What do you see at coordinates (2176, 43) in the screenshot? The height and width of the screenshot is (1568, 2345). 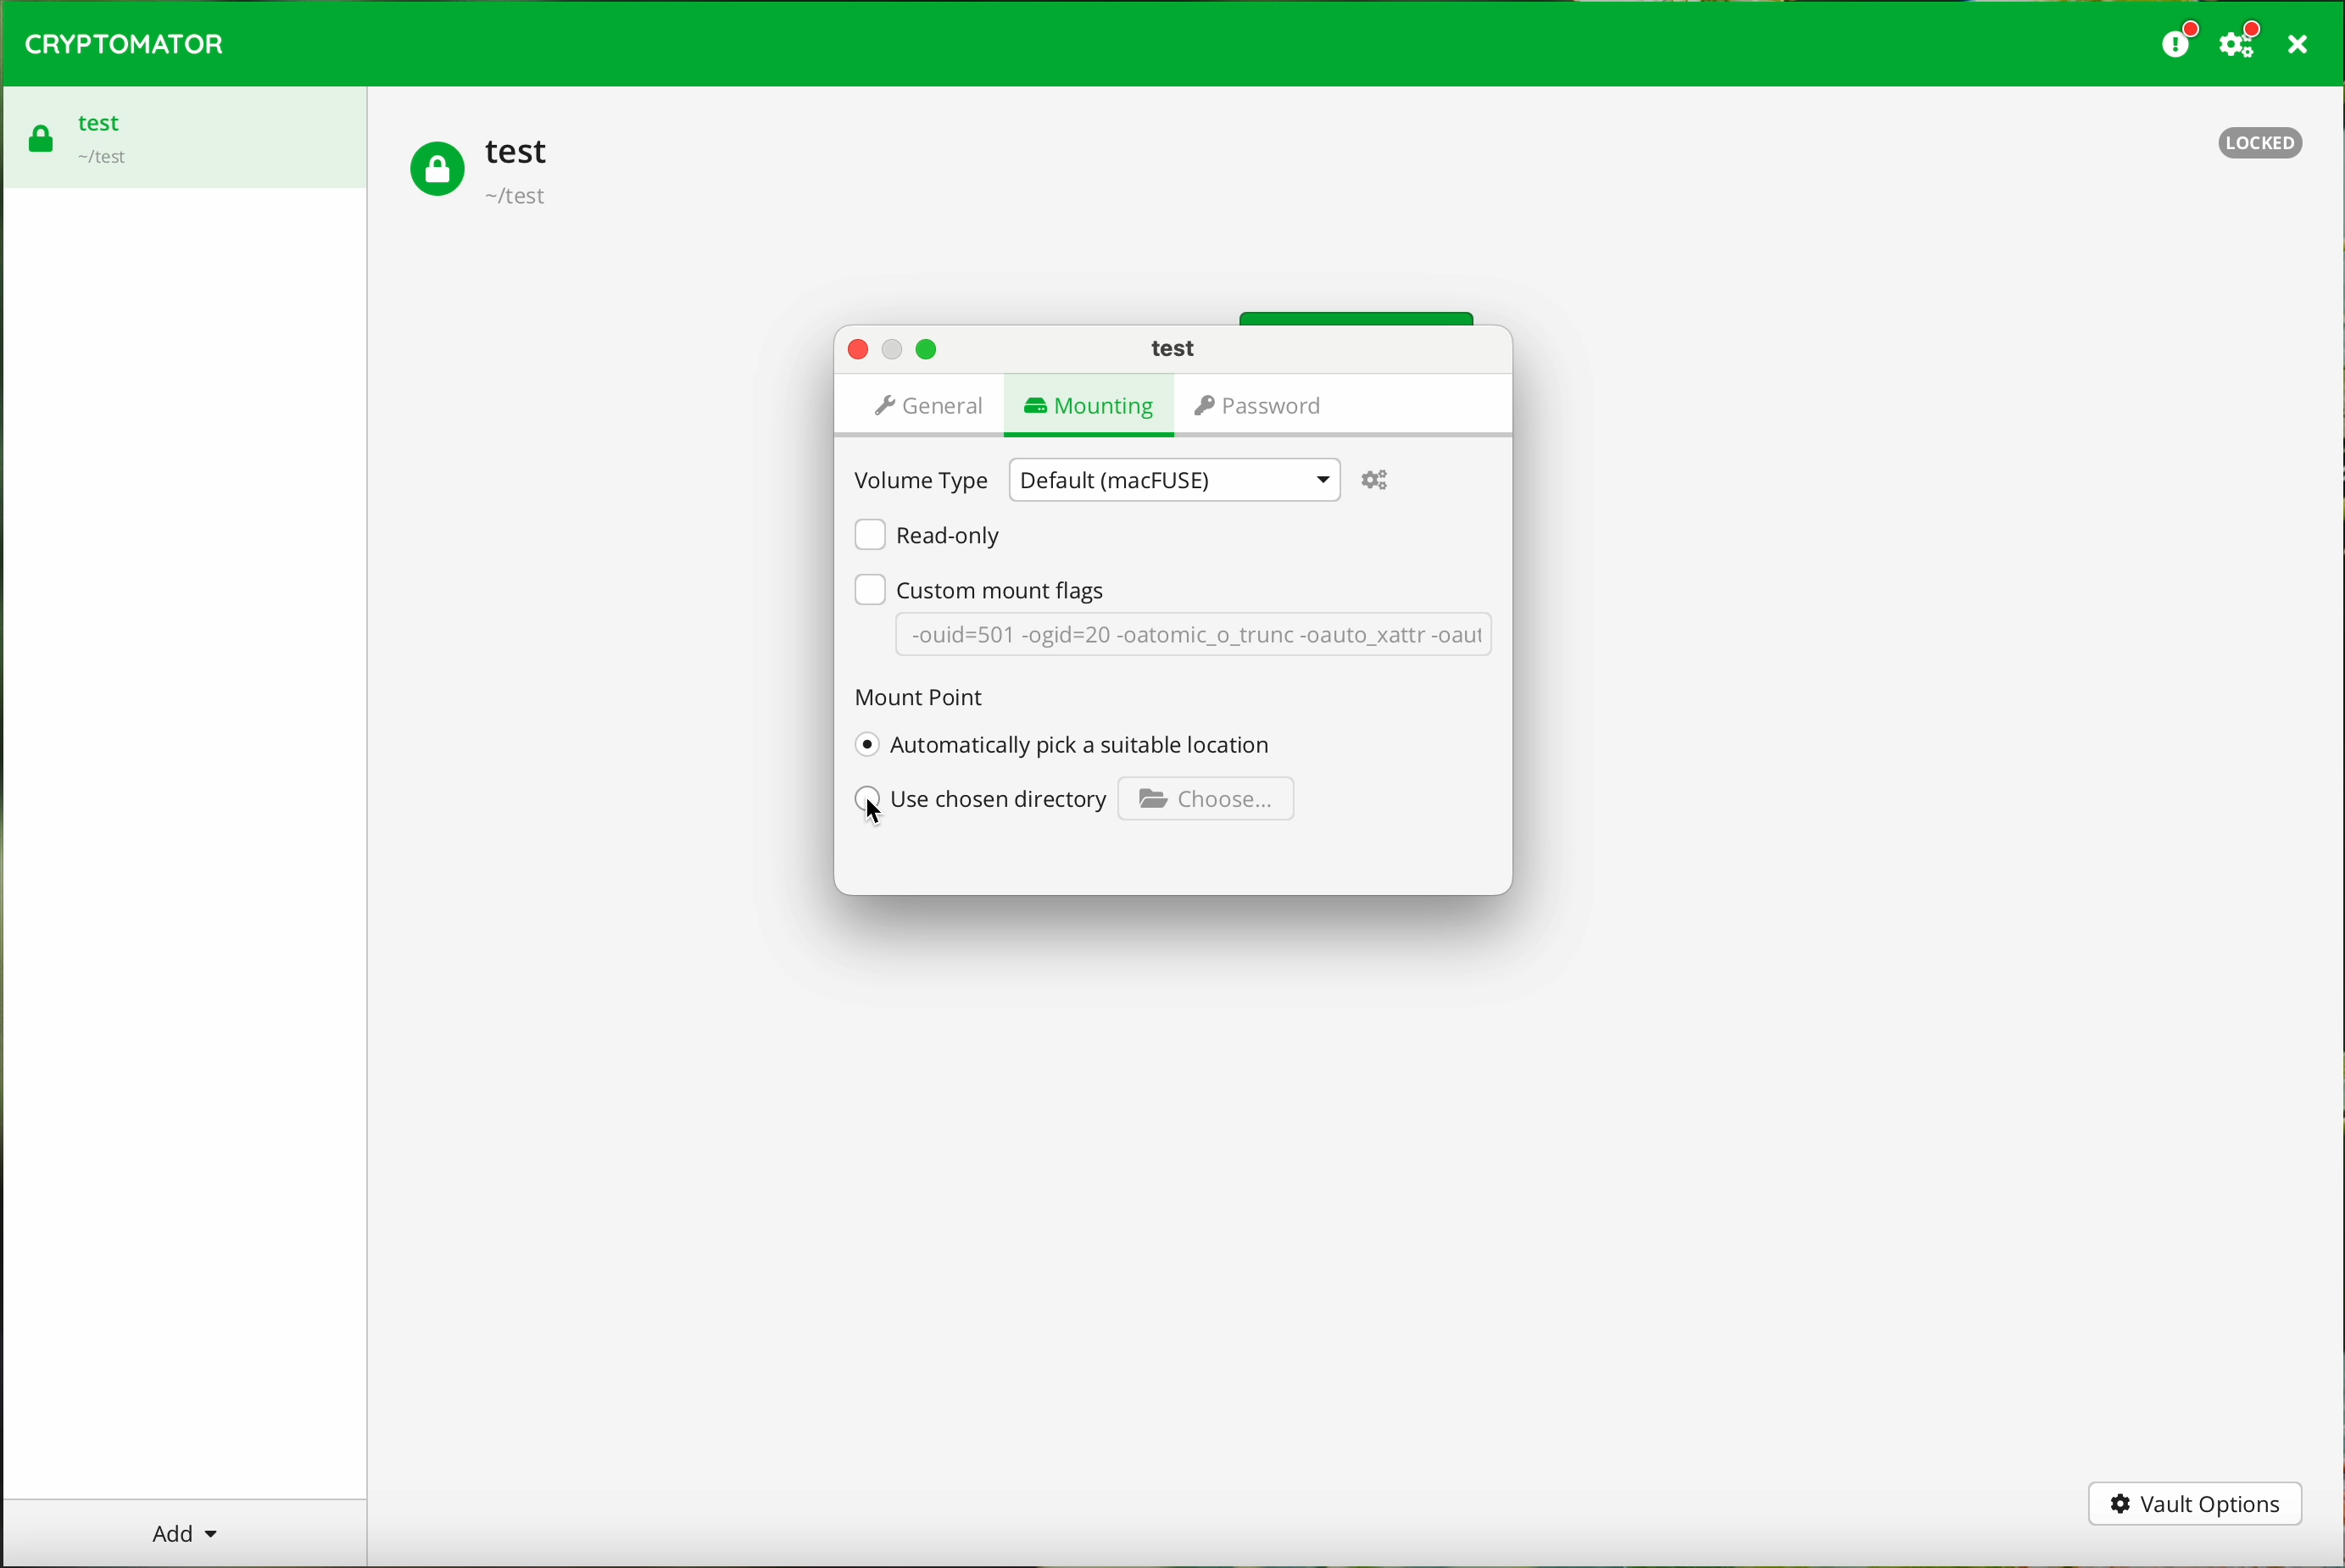 I see `donate` at bounding box center [2176, 43].